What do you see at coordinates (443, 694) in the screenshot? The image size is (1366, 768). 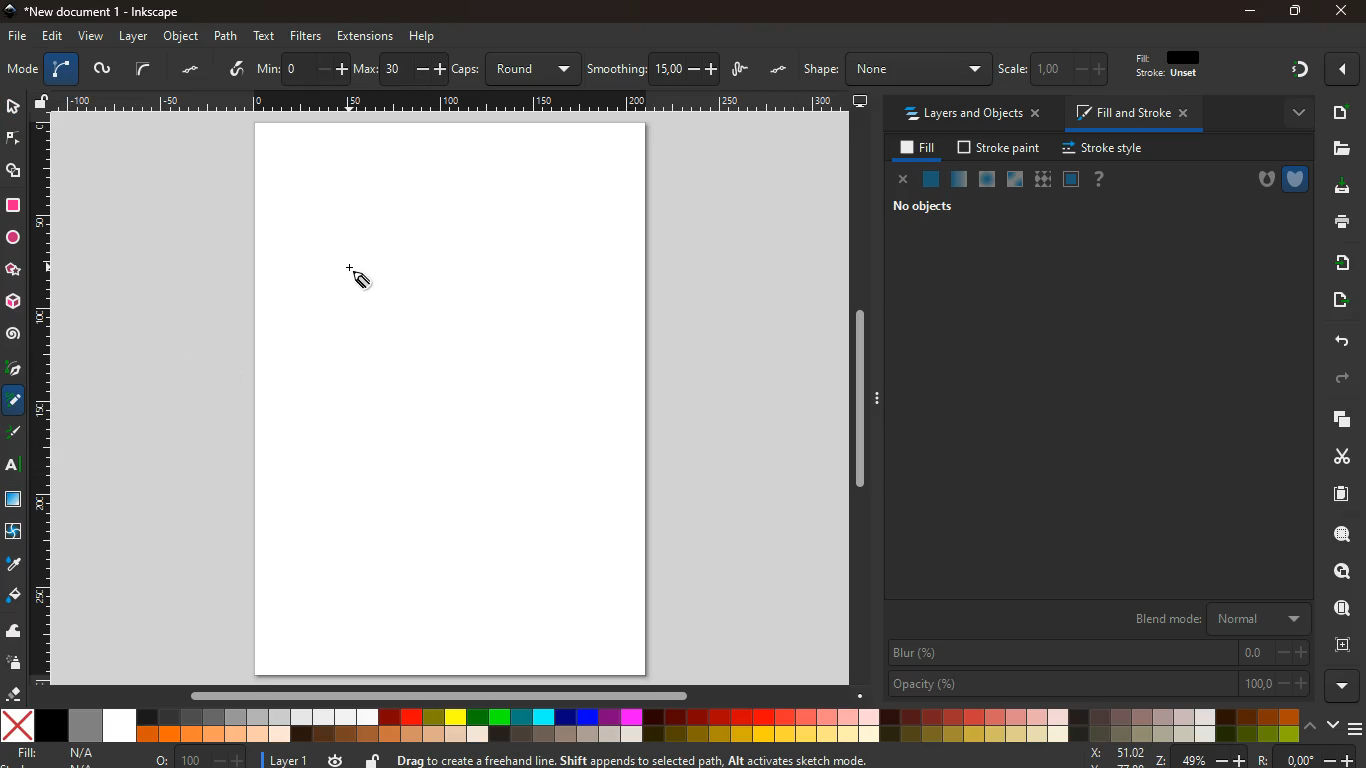 I see `horizontal slider` at bounding box center [443, 694].